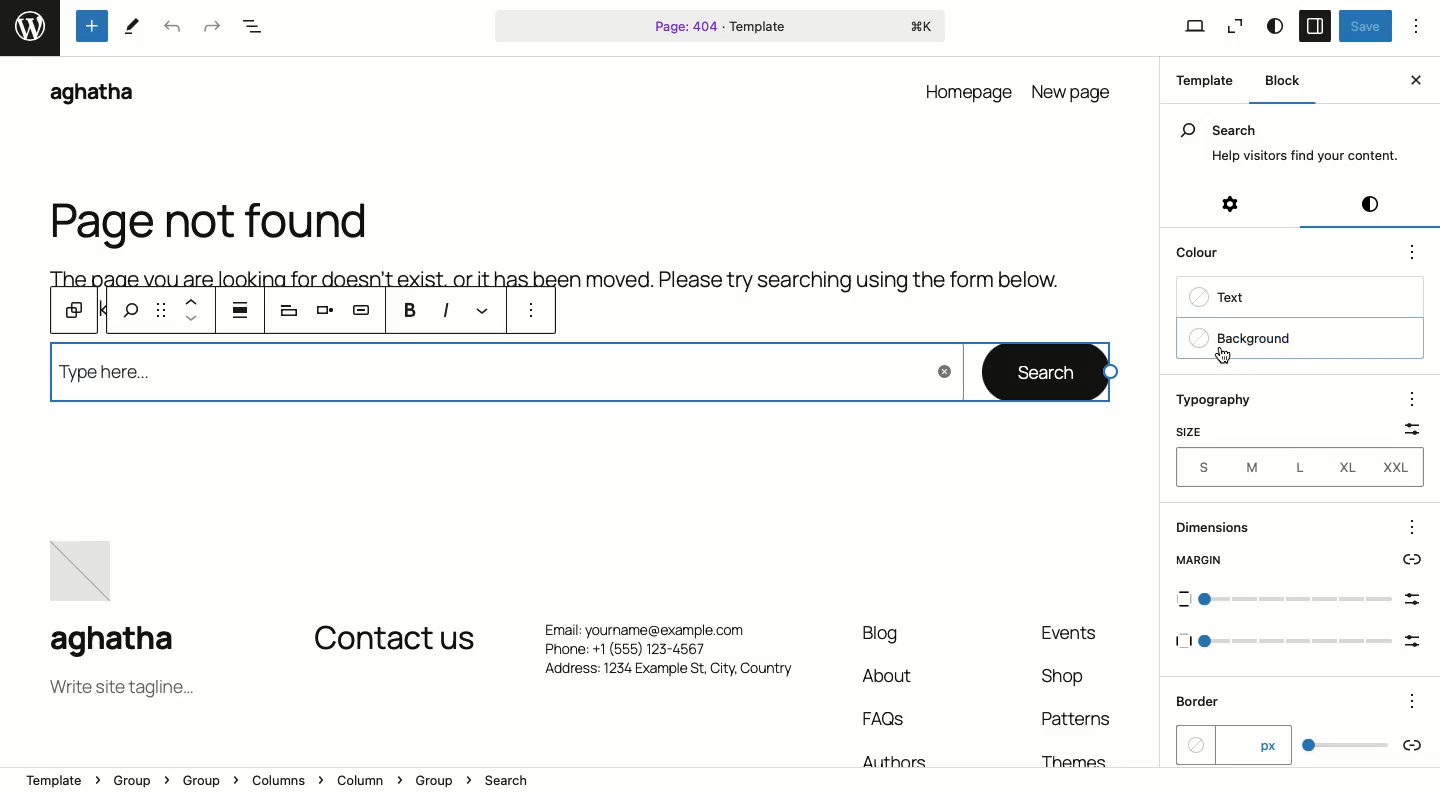  Describe the element at coordinates (1215, 296) in the screenshot. I see `Text` at that location.